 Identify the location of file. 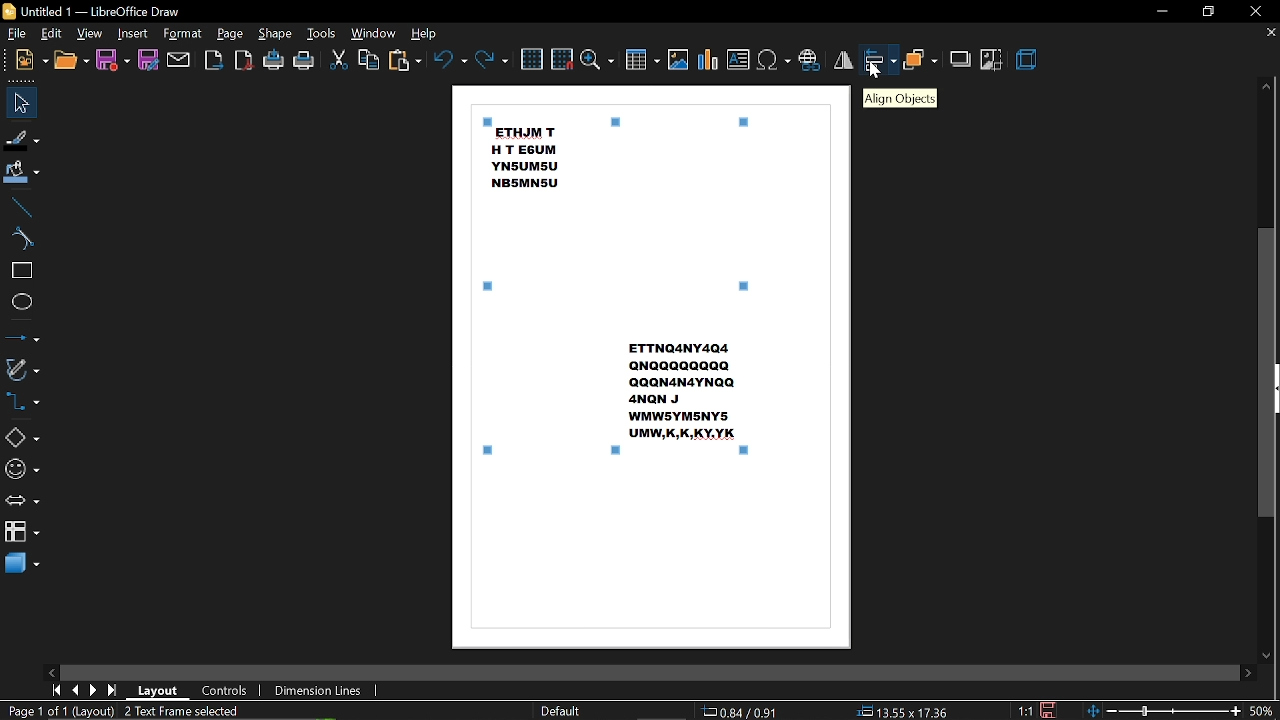
(18, 34).